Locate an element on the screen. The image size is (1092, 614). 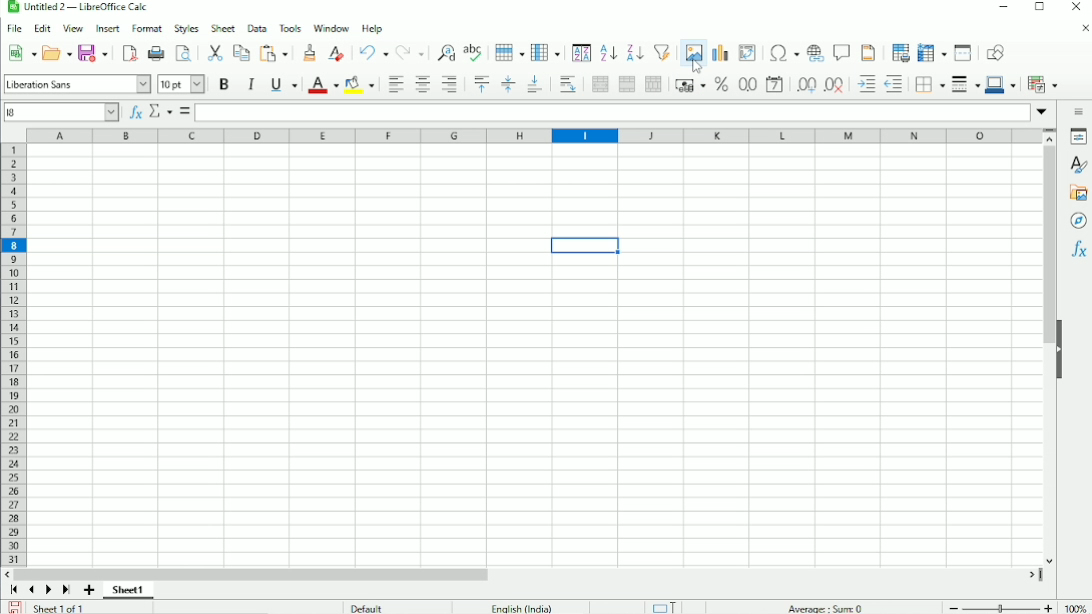
Format as currency is located at coordinates (688, 86).